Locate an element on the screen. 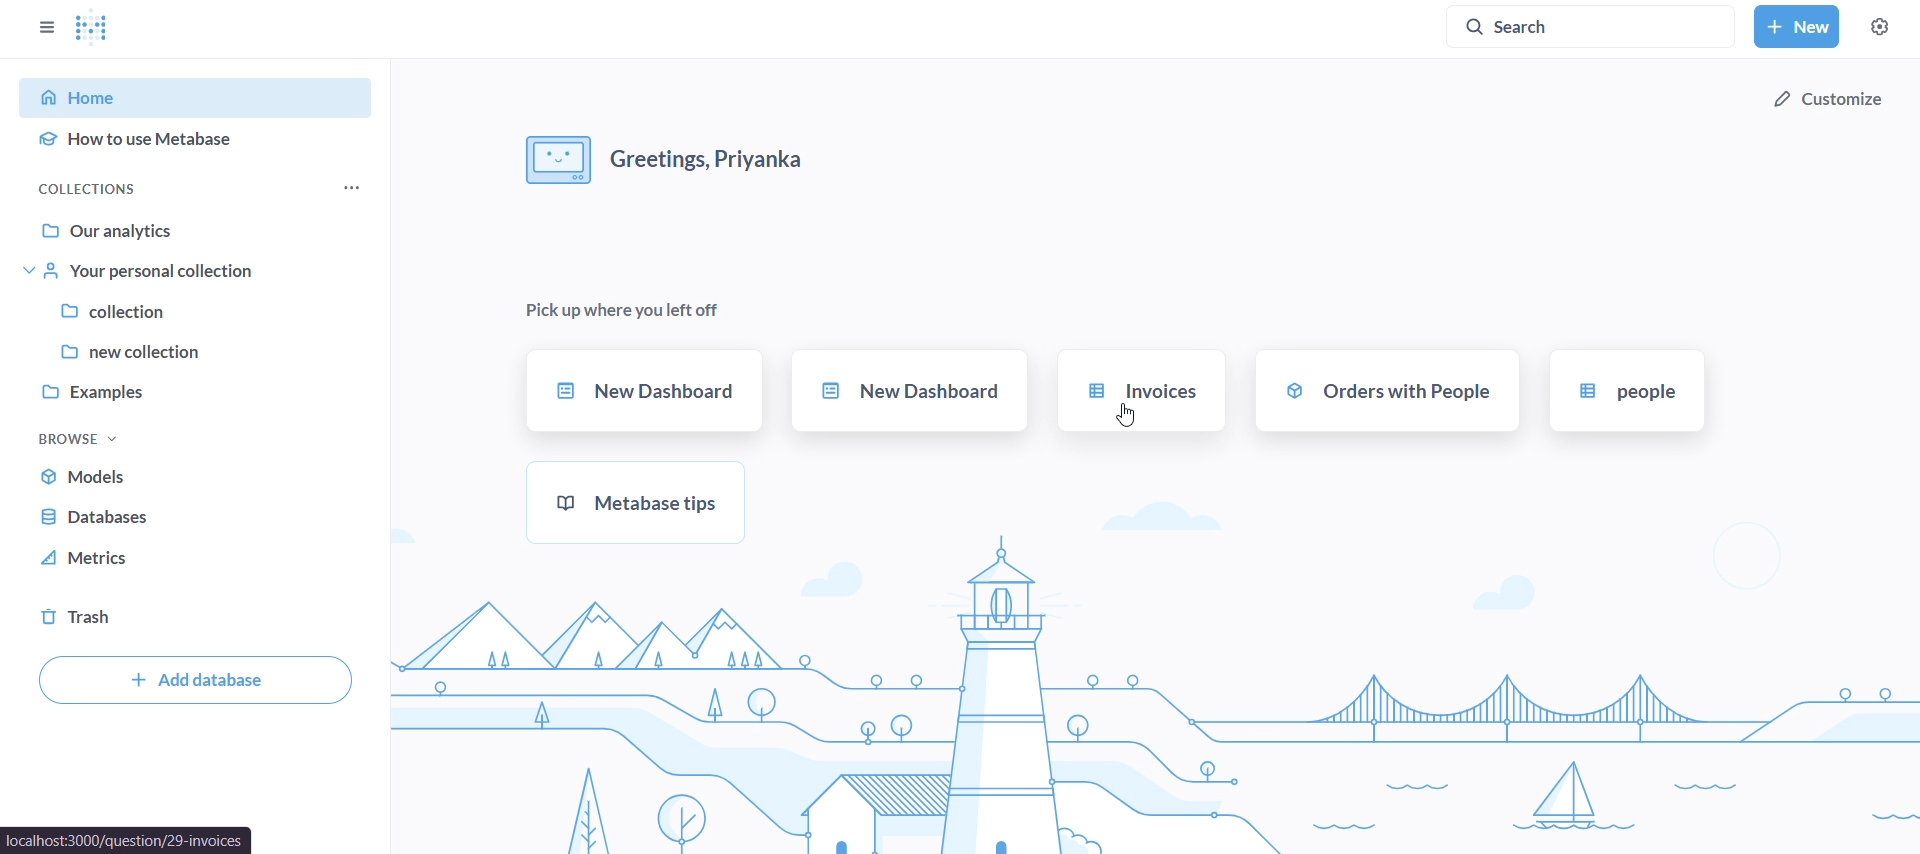 Image resolution: width=1920 pixels, height=854 pixels. new dashboard is located at coordinates (910, 390).